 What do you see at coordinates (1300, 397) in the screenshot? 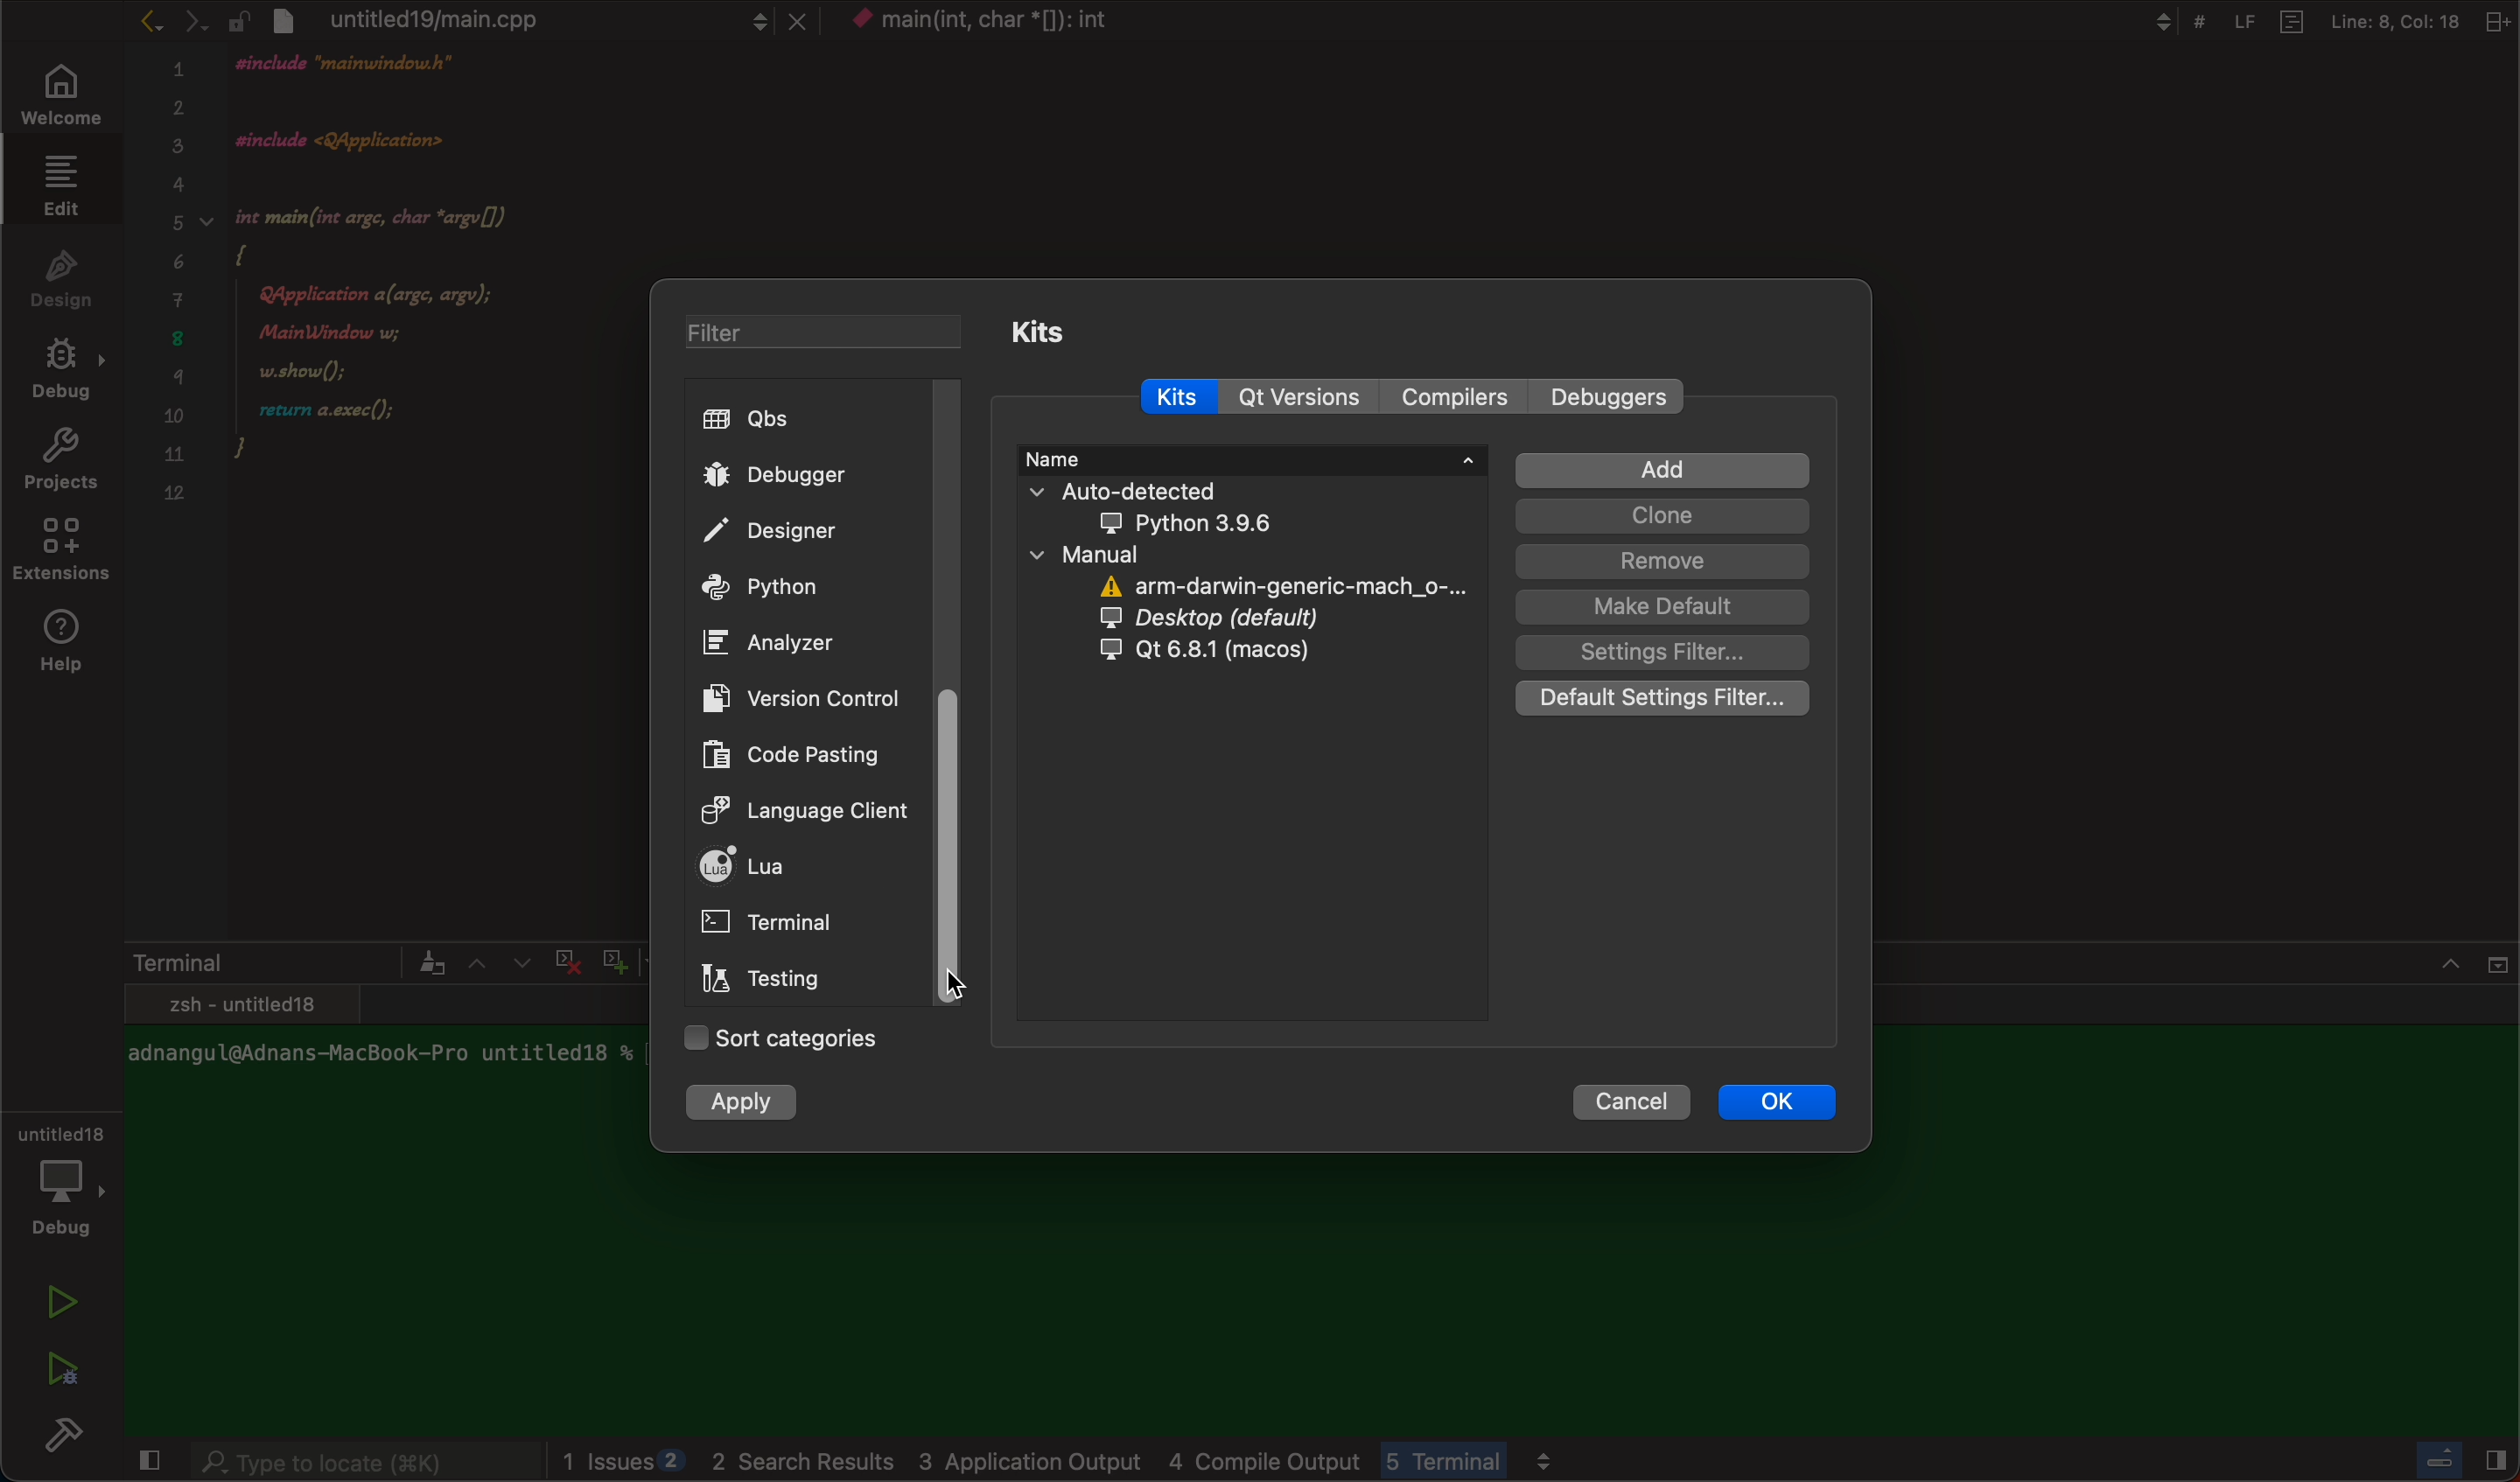
I see `qt versions` at bounding box center [1300, 397].